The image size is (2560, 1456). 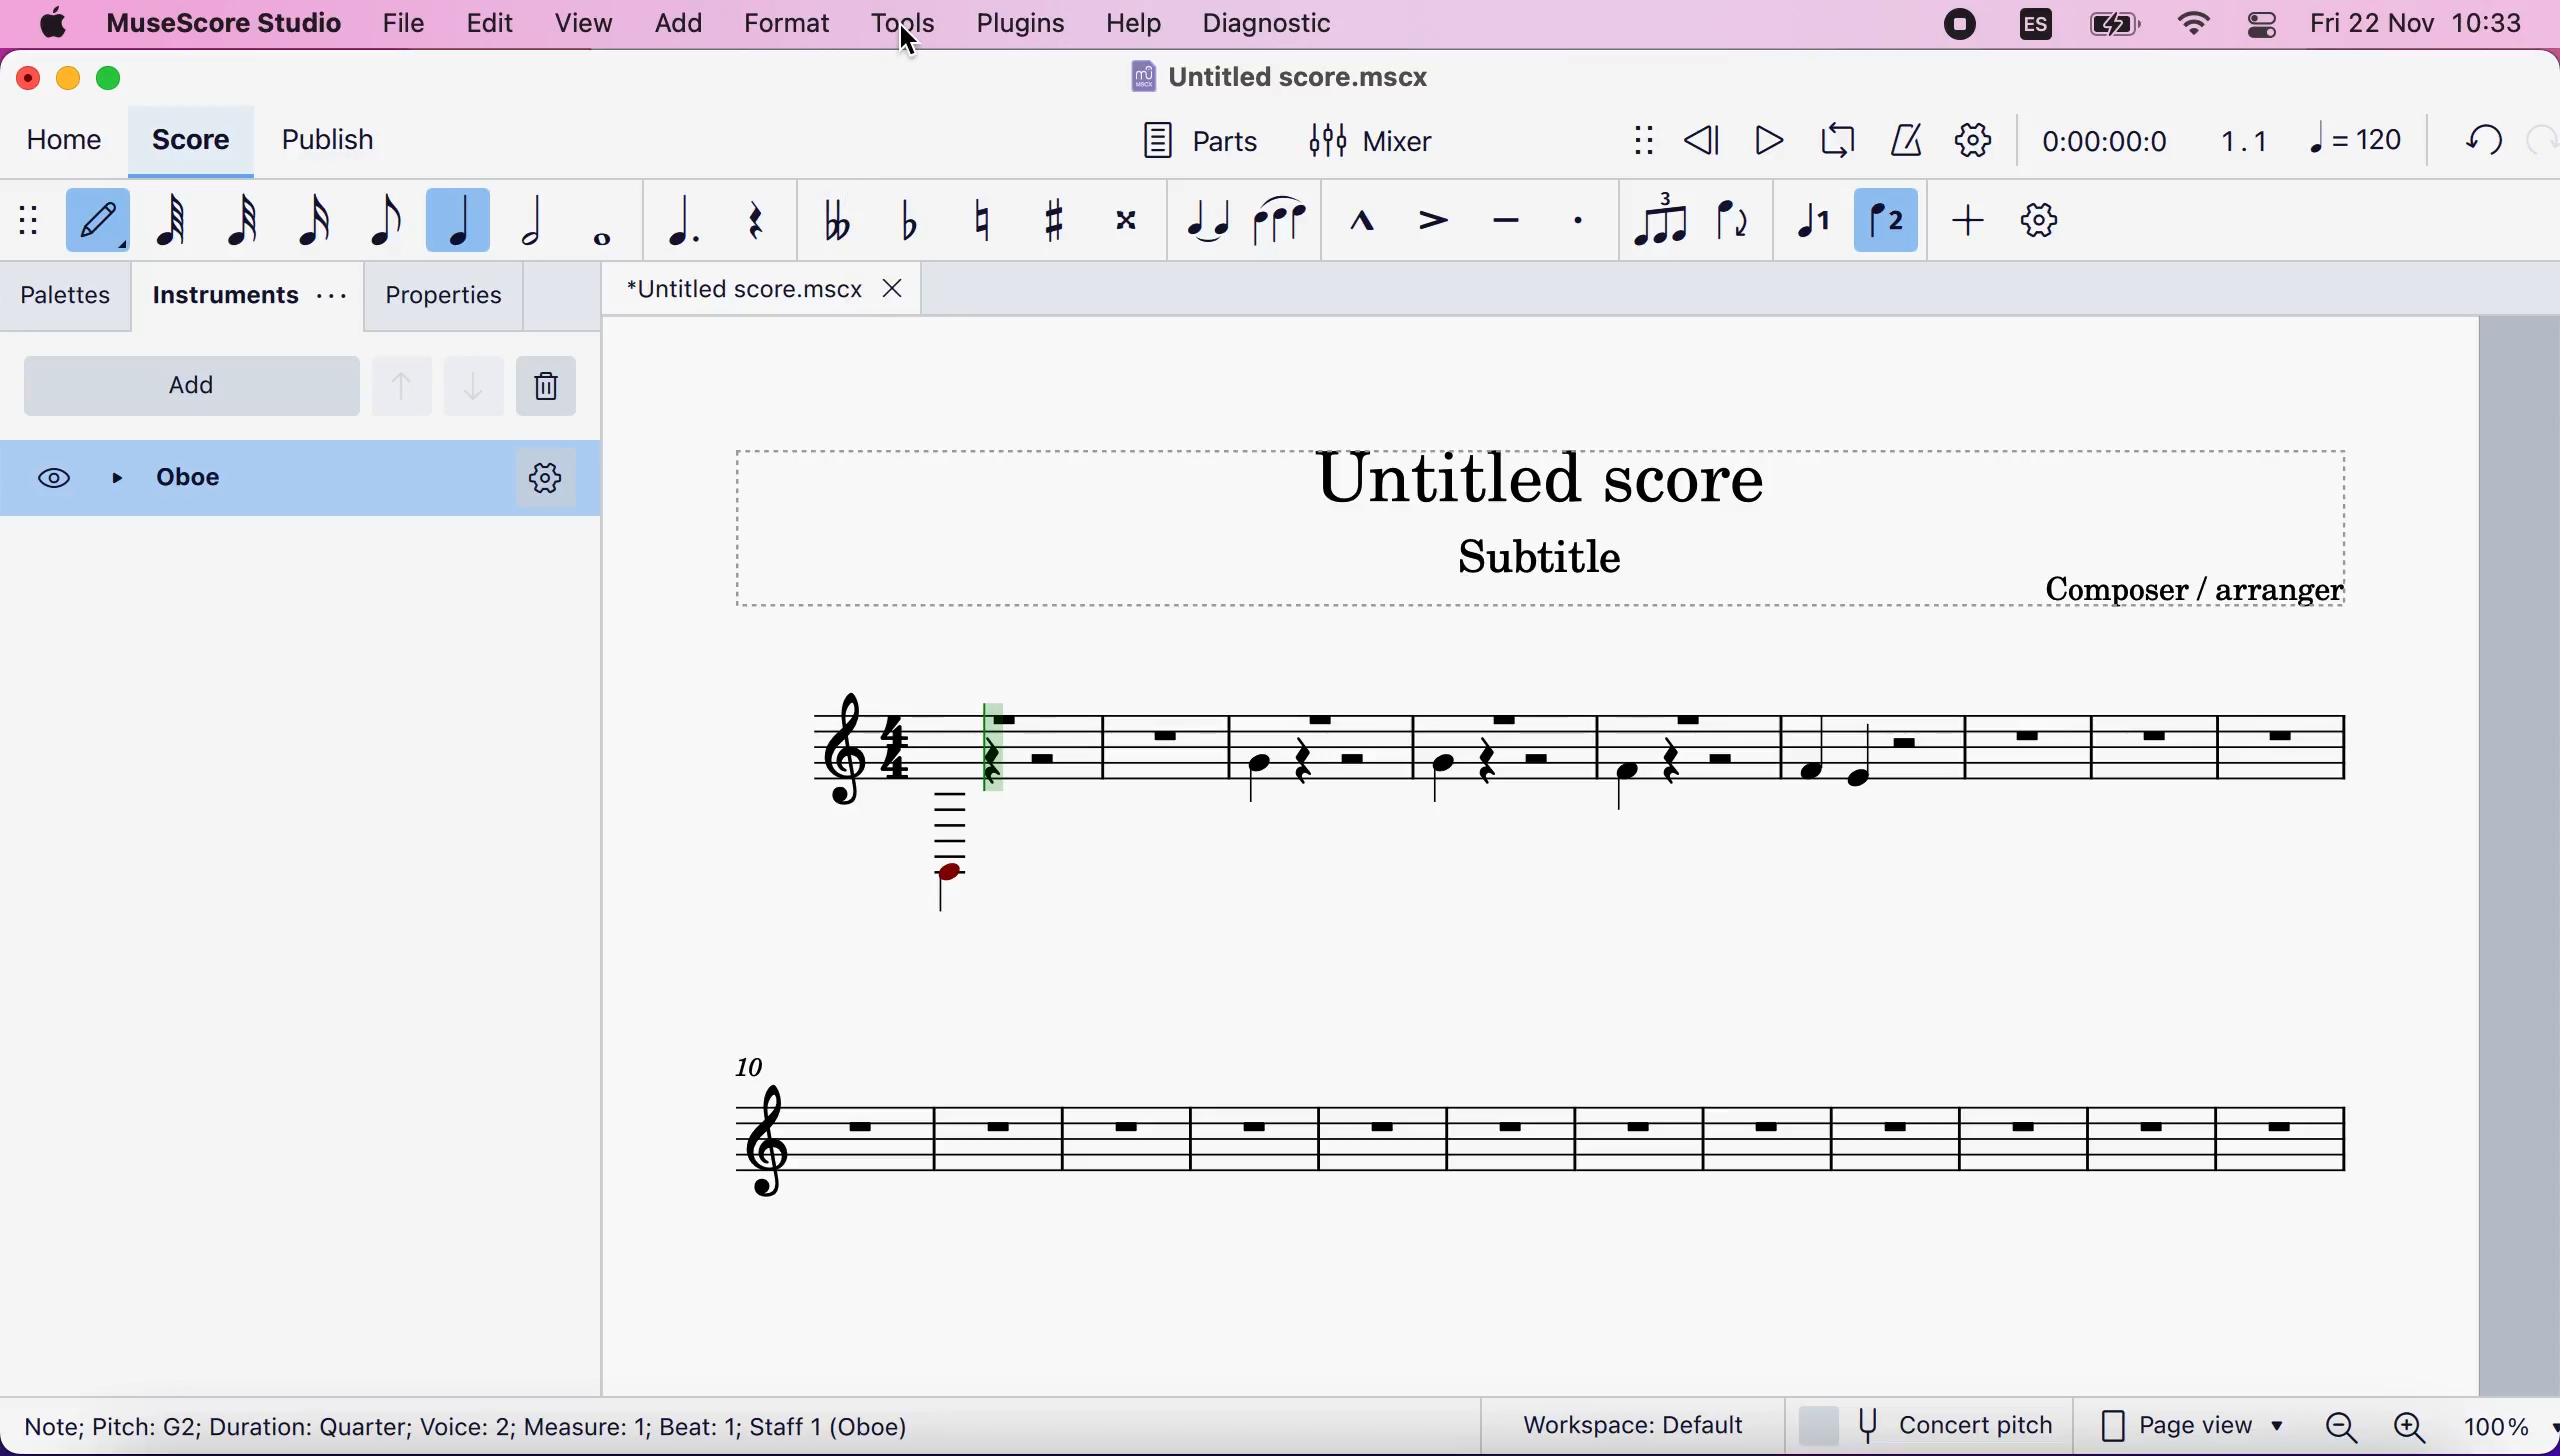 What do you see at coordinates (1613, 1423) in the screenshot?
I see `workspace: default` at bounding box center [1613, 1423].